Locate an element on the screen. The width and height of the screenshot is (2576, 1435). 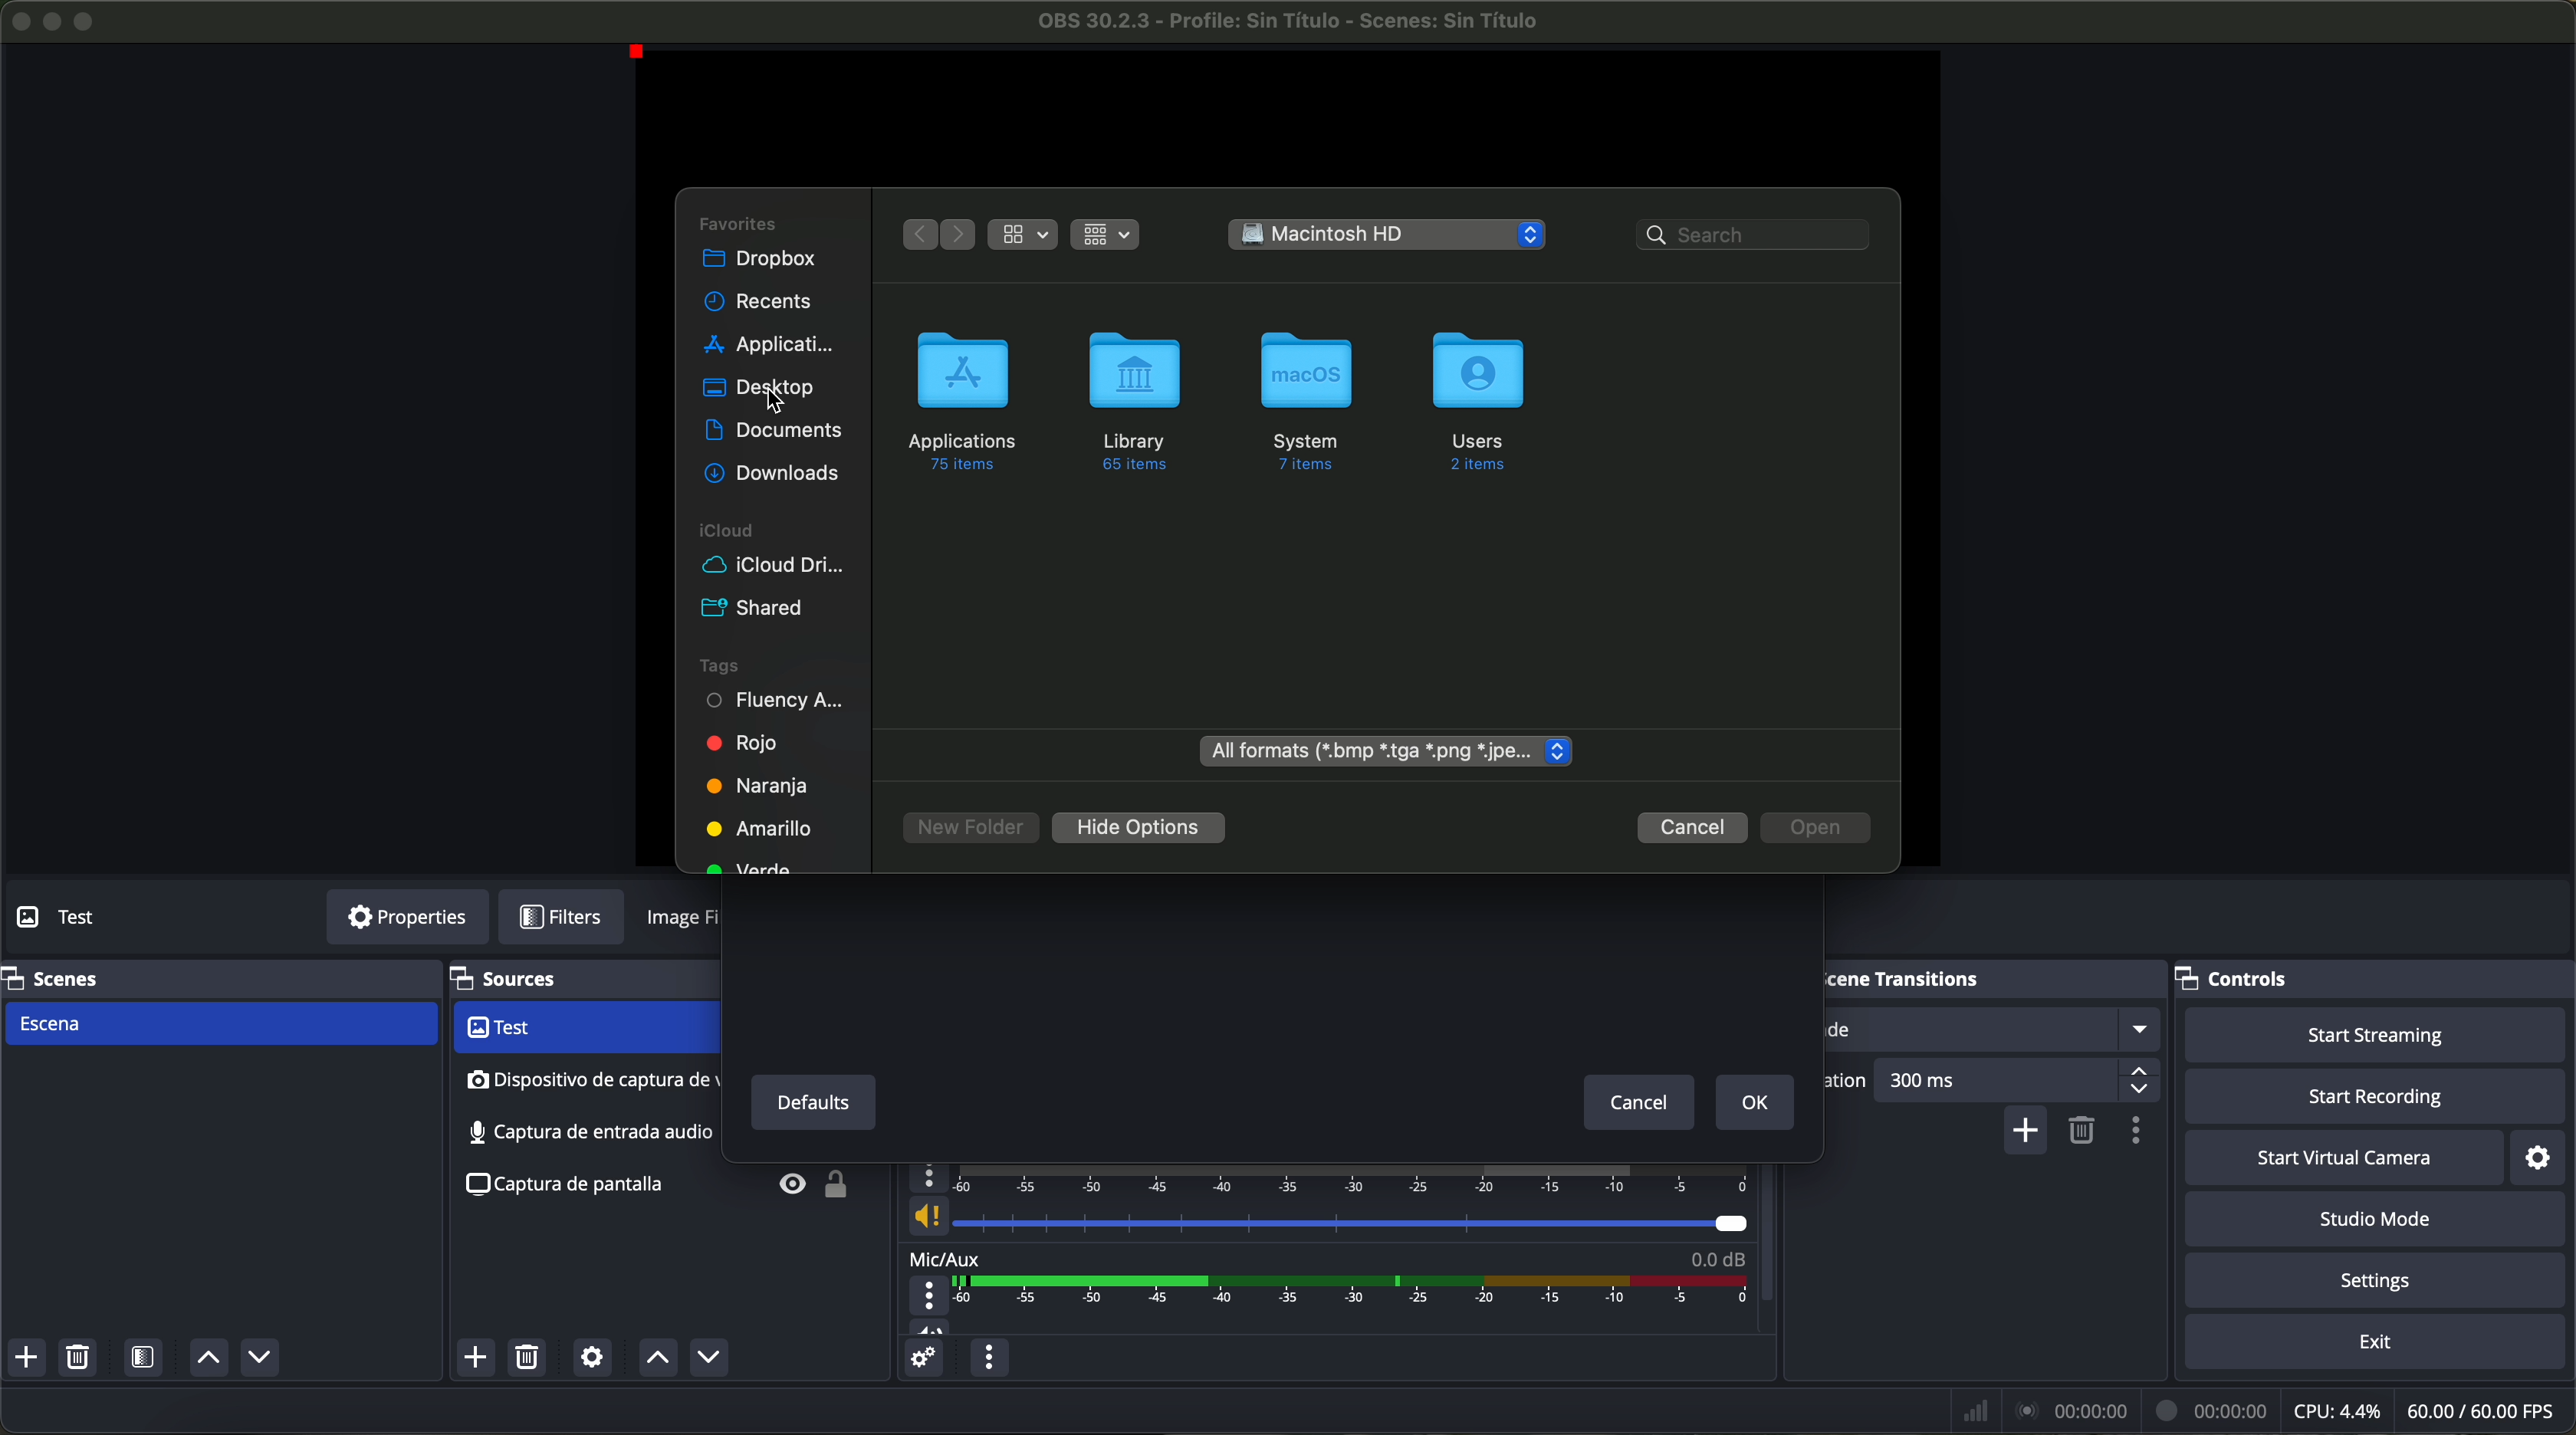
move scene up is located at coordinates (208, 1359).